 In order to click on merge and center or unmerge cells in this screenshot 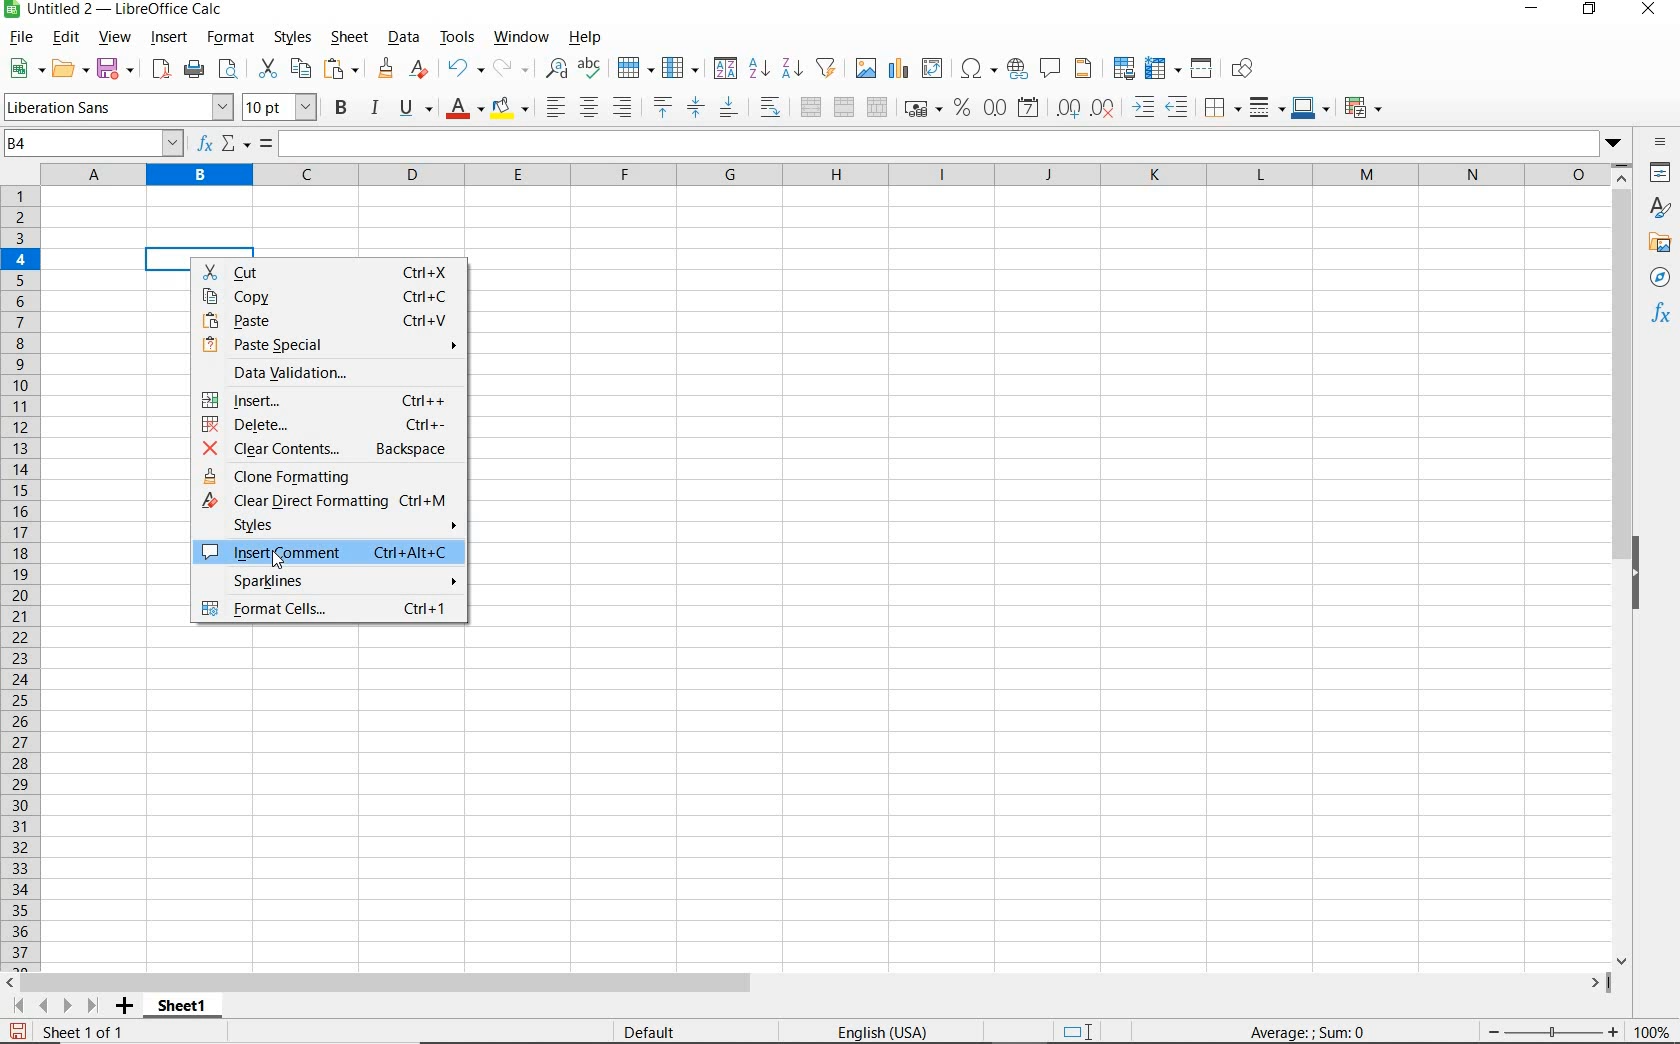, I will do `click(810, 107)`.